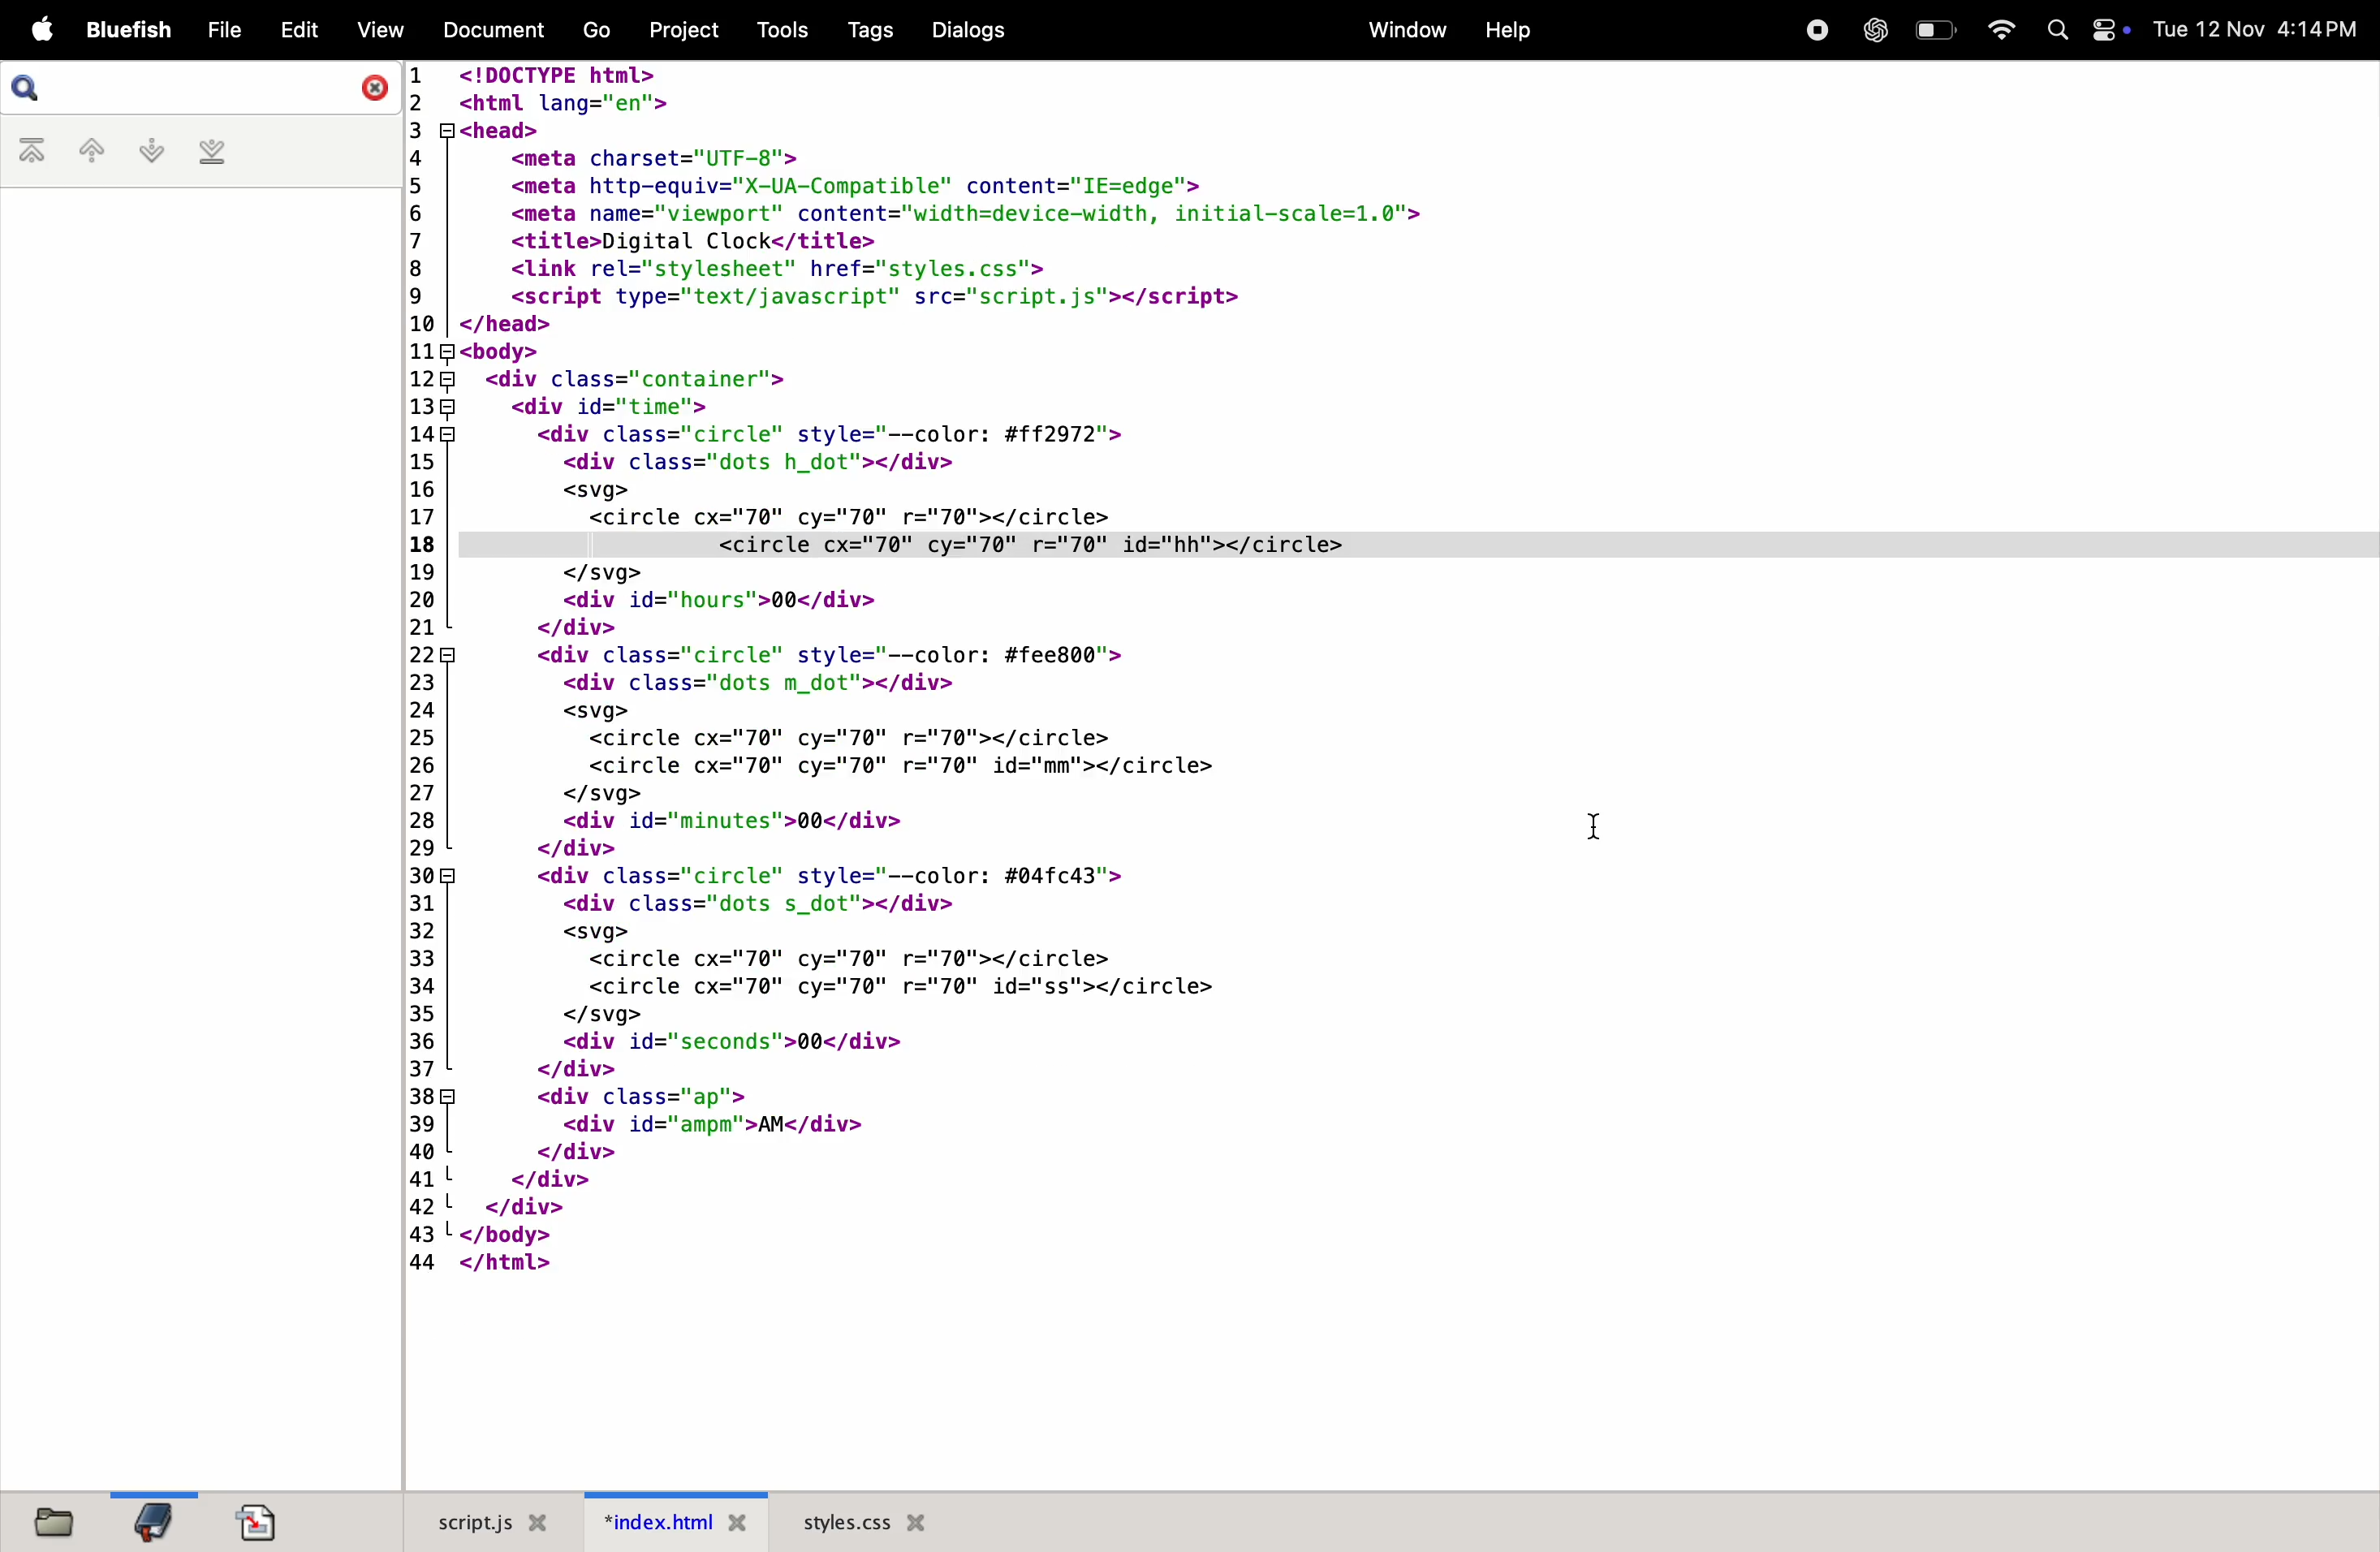 This screenshot has width=2380, height=1552. Describe the element at coordinates (1936, 28) in the screenshot. I see `battery` at that location.